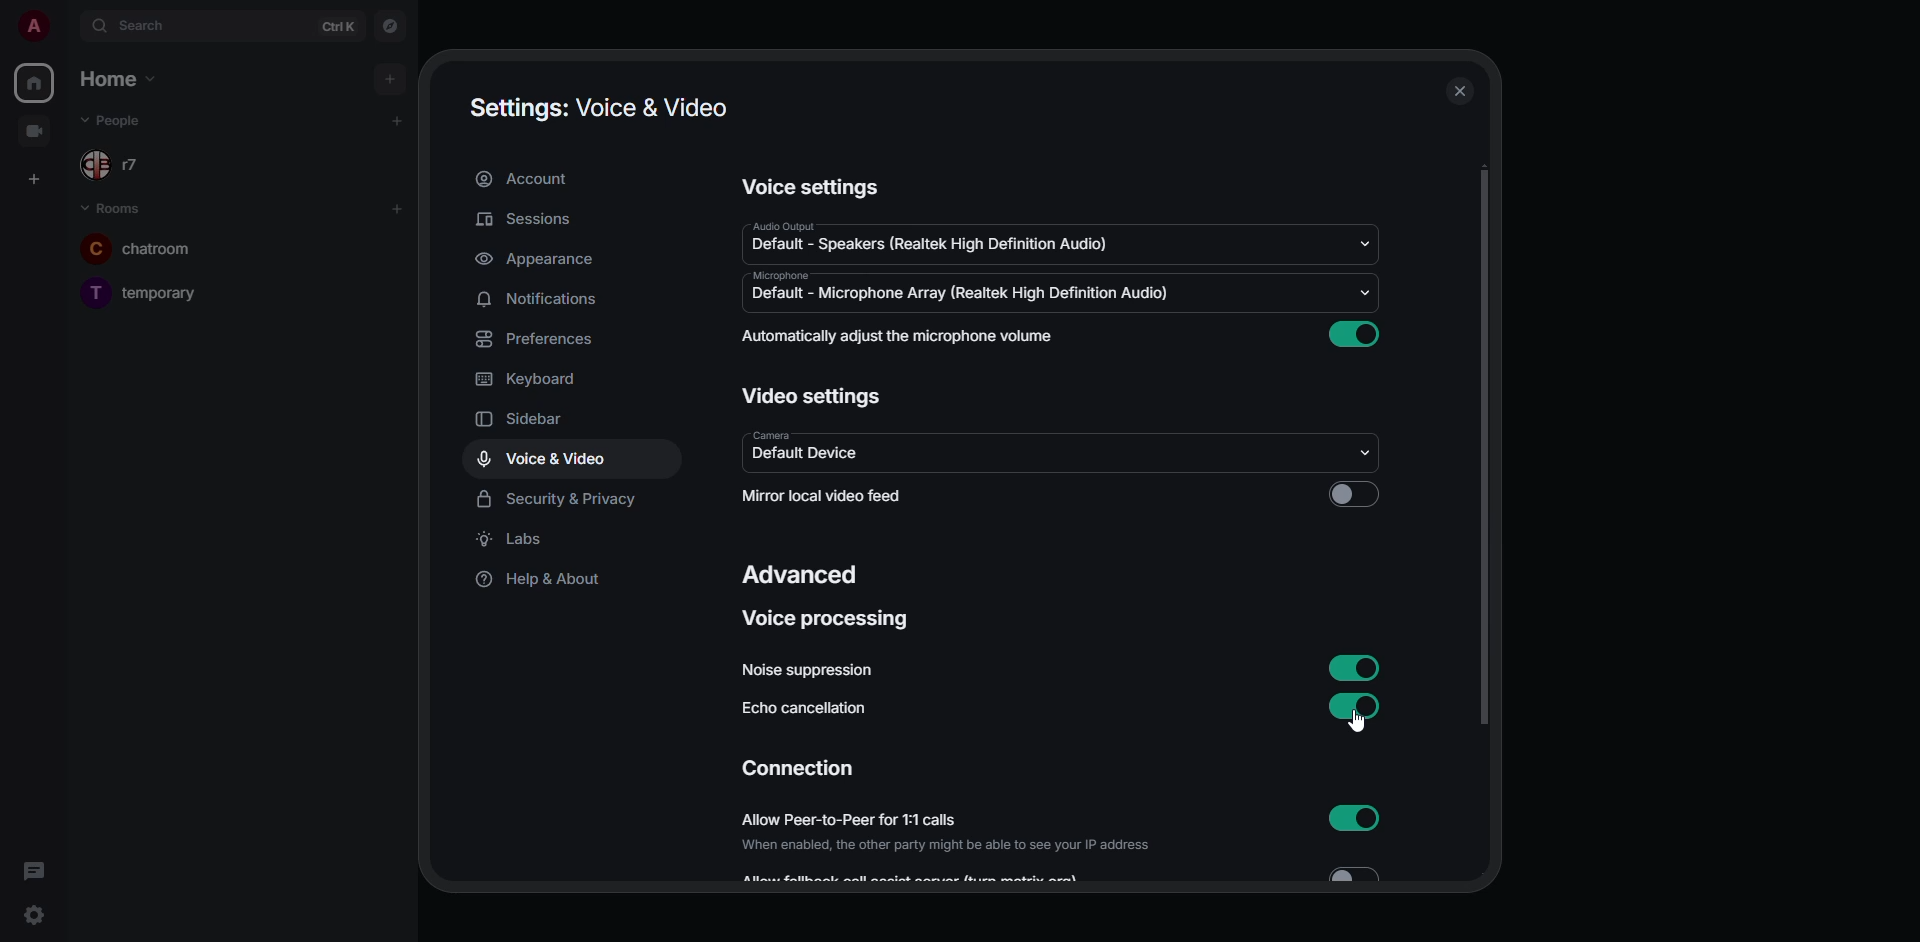  I want to click on enabled, so click(1357, 669).